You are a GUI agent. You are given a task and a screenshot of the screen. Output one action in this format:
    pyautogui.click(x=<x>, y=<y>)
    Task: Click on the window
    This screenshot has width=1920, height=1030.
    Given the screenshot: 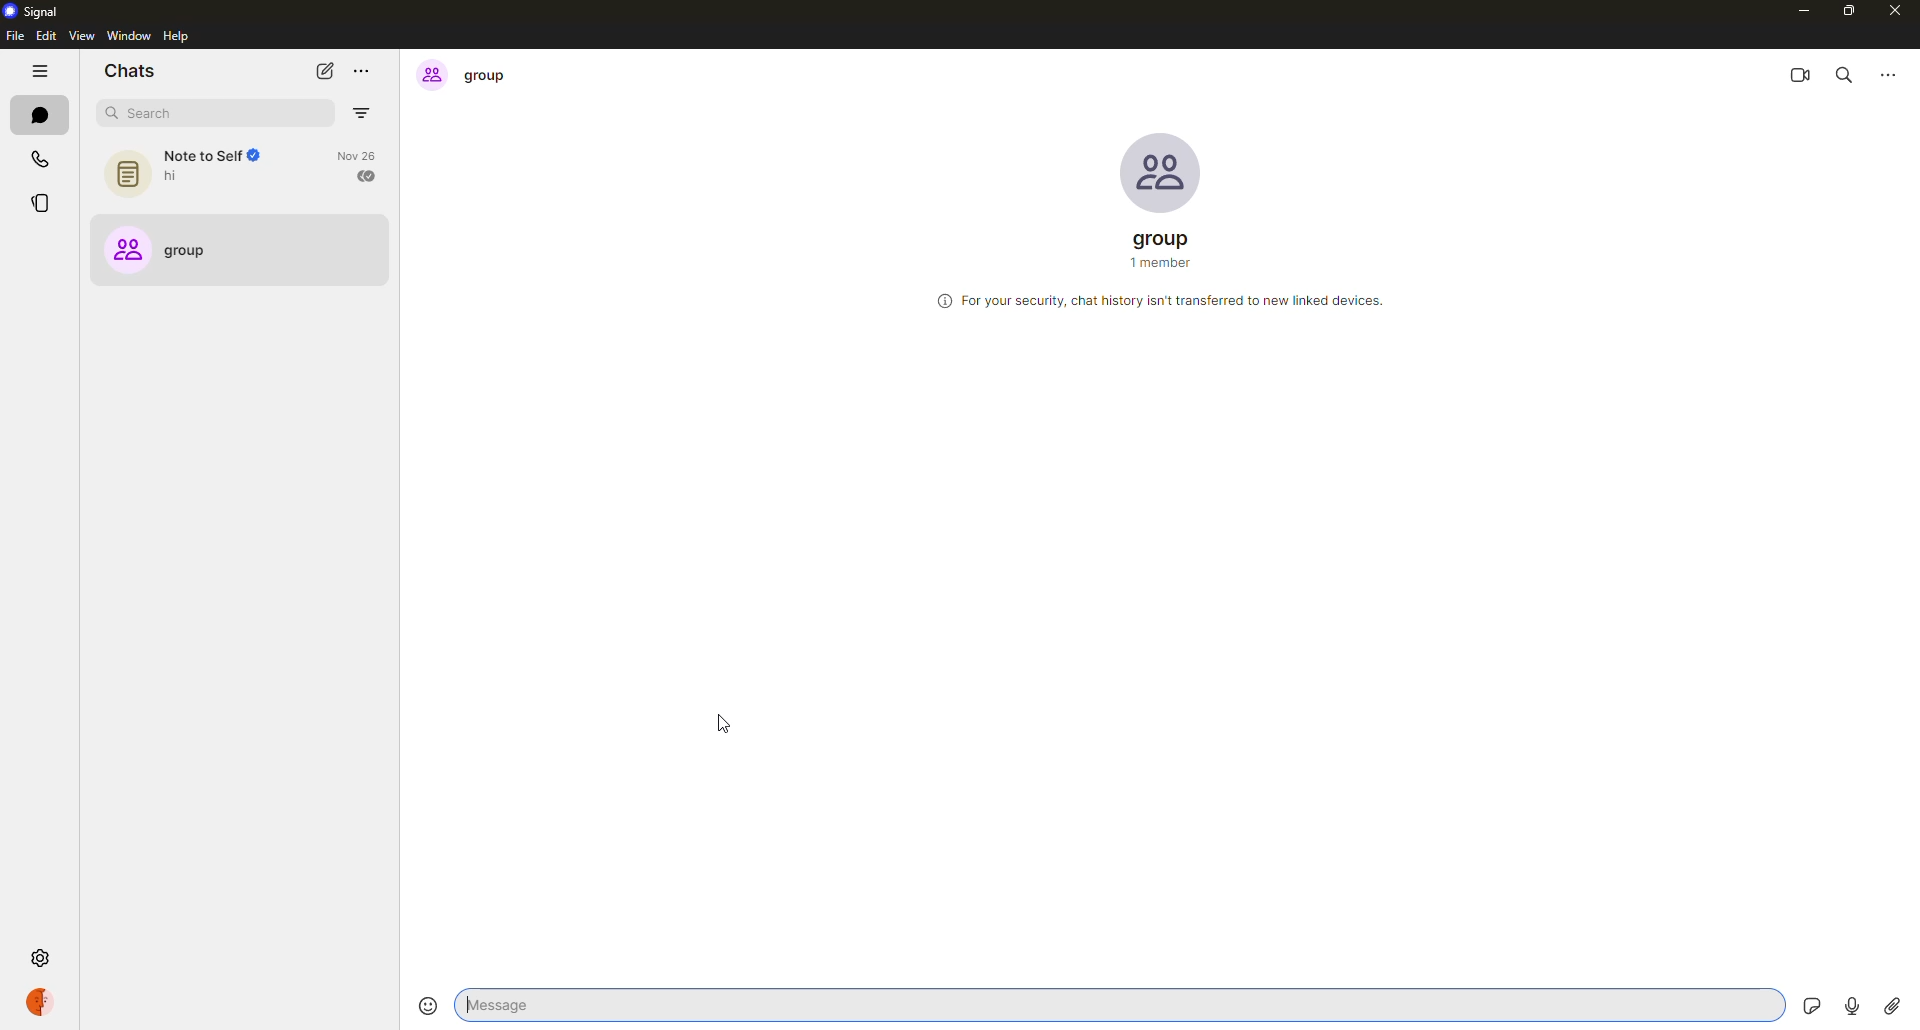 What is the action you would take?
    pyautogui.click(x=130, y=36)
    